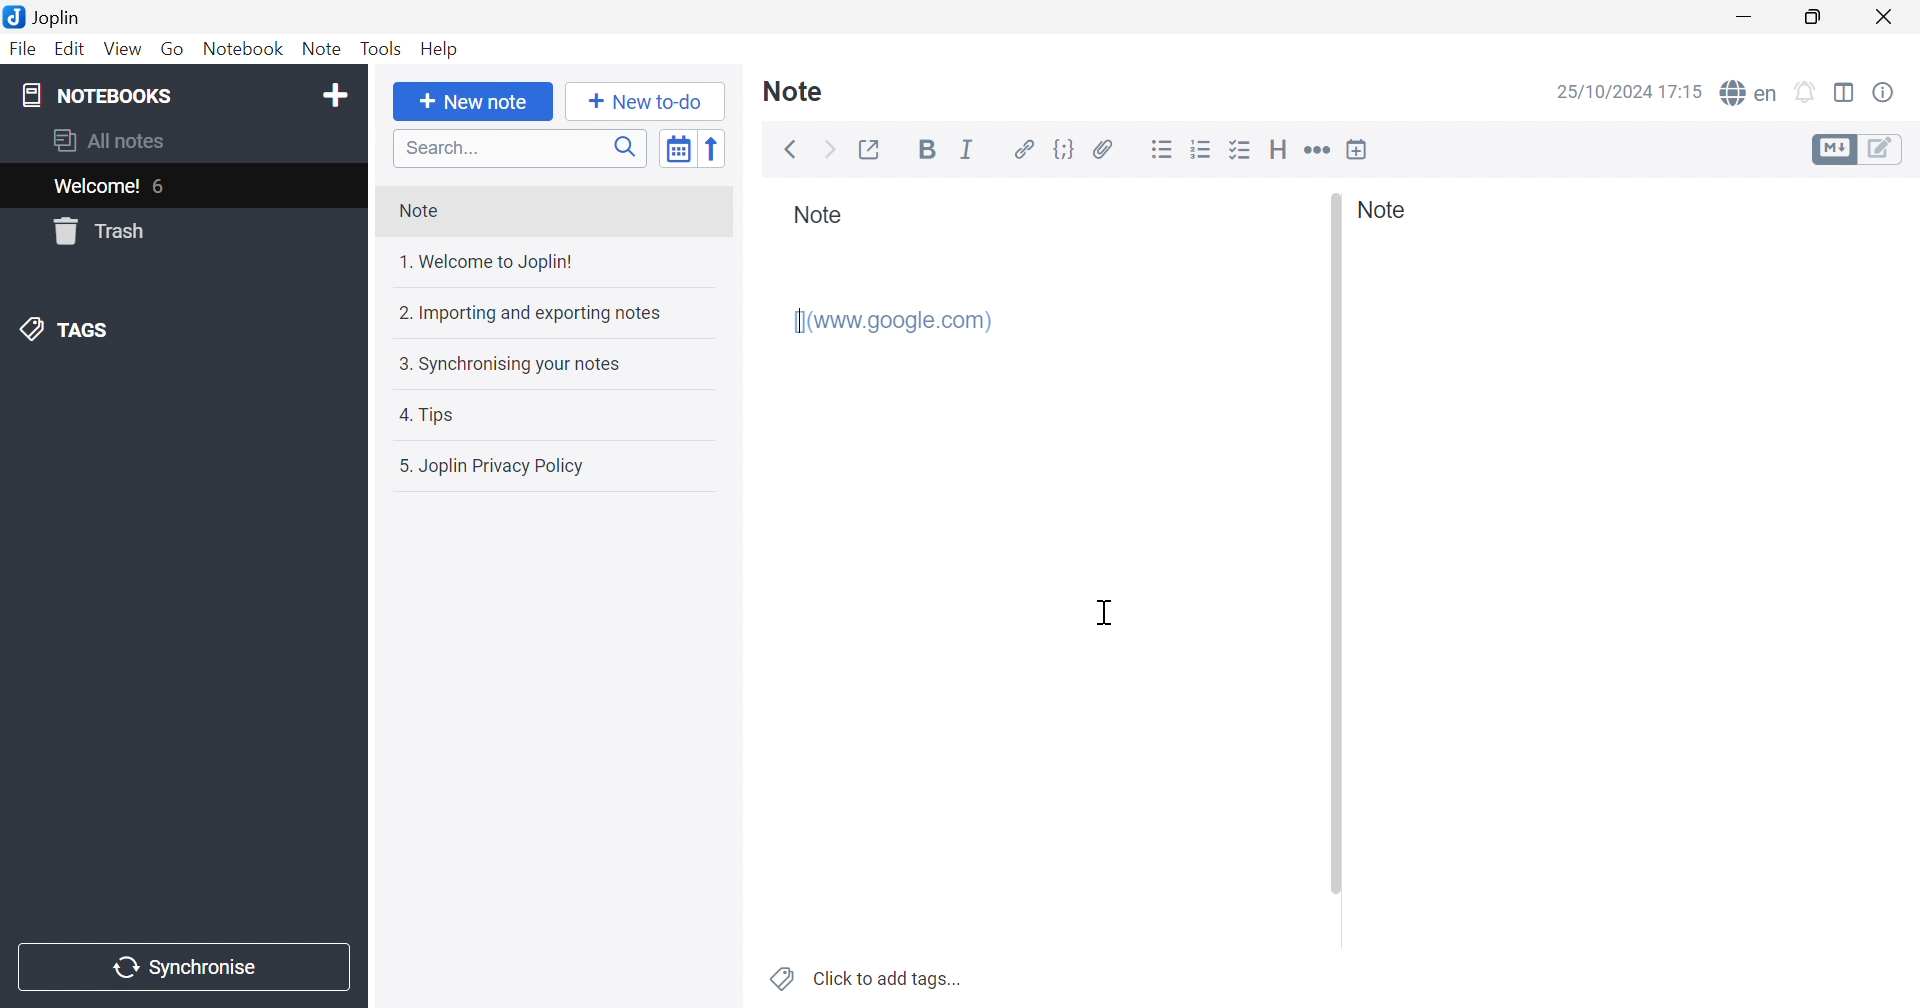  Describe the element at coordinates (1885, 17) in the screenshot. I see `Close` at that location.